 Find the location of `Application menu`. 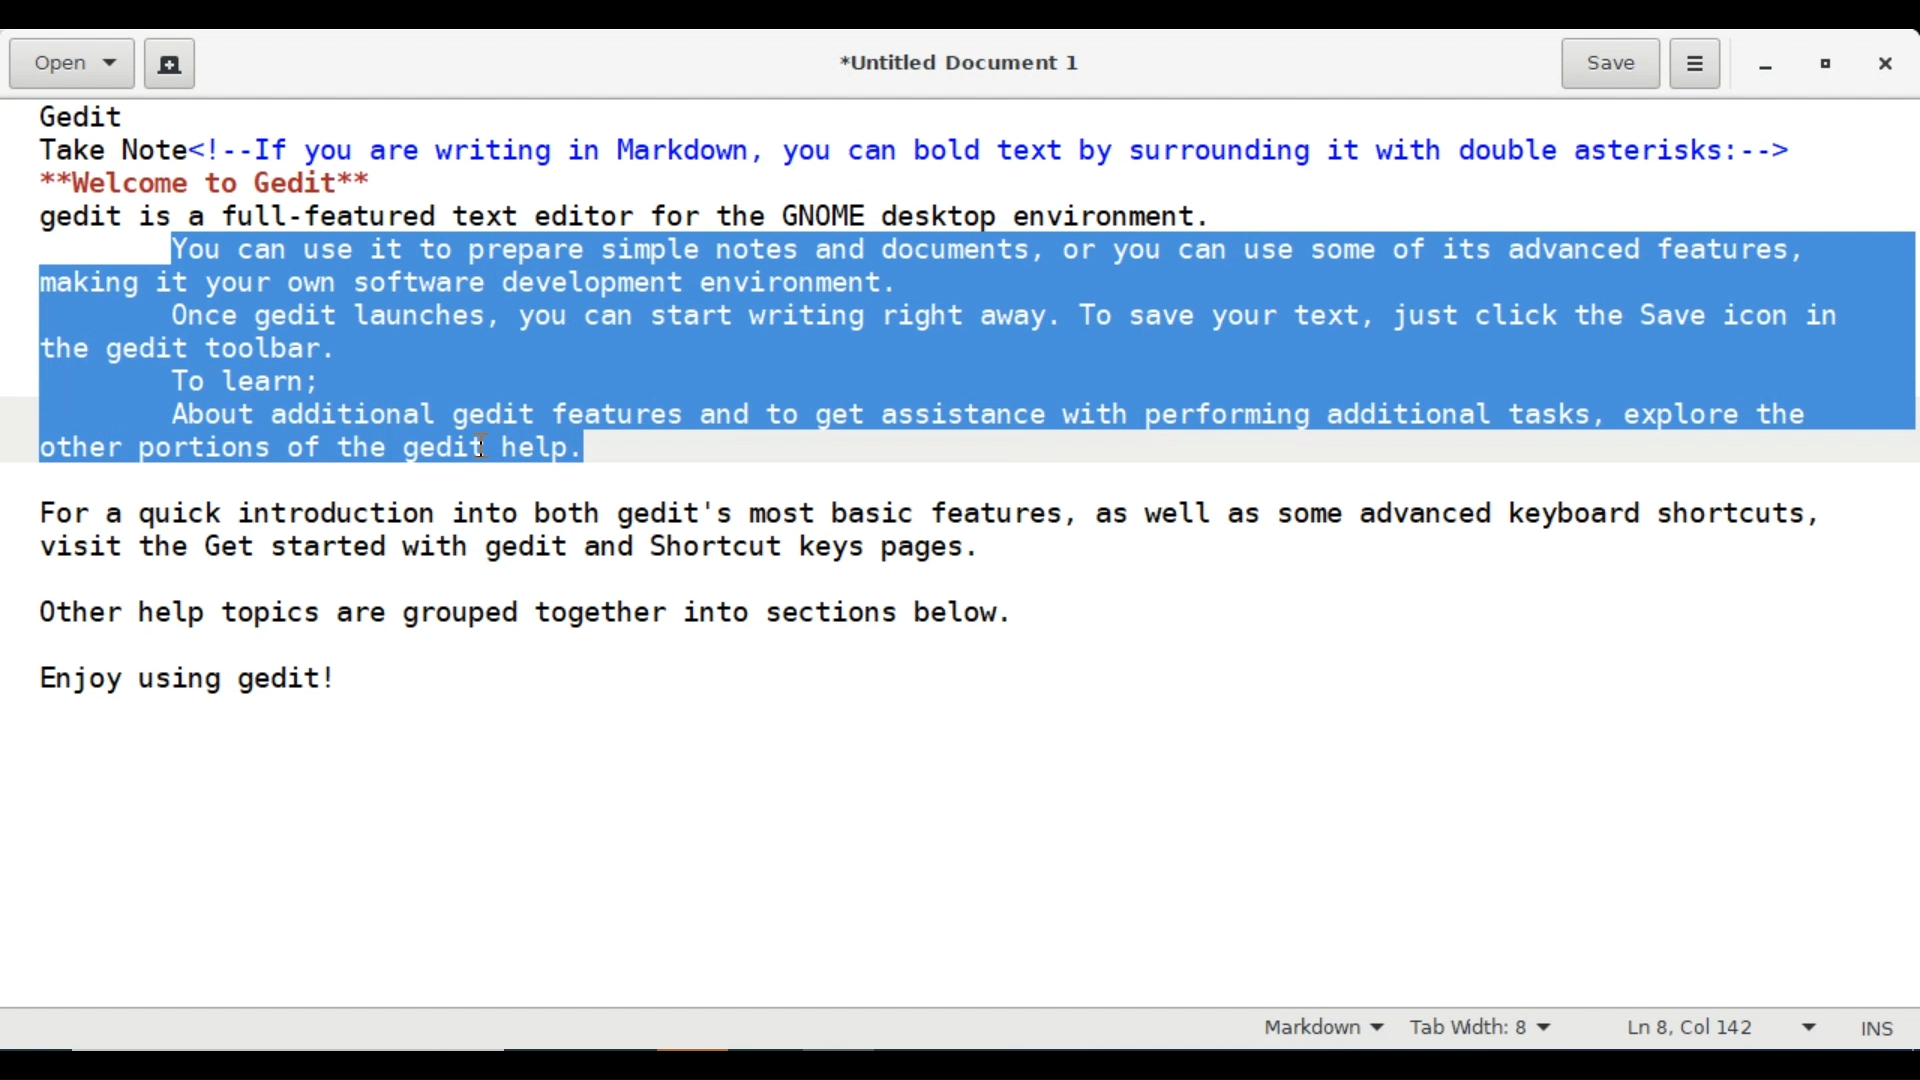

Application menu is located at coordinates (1694, 65).